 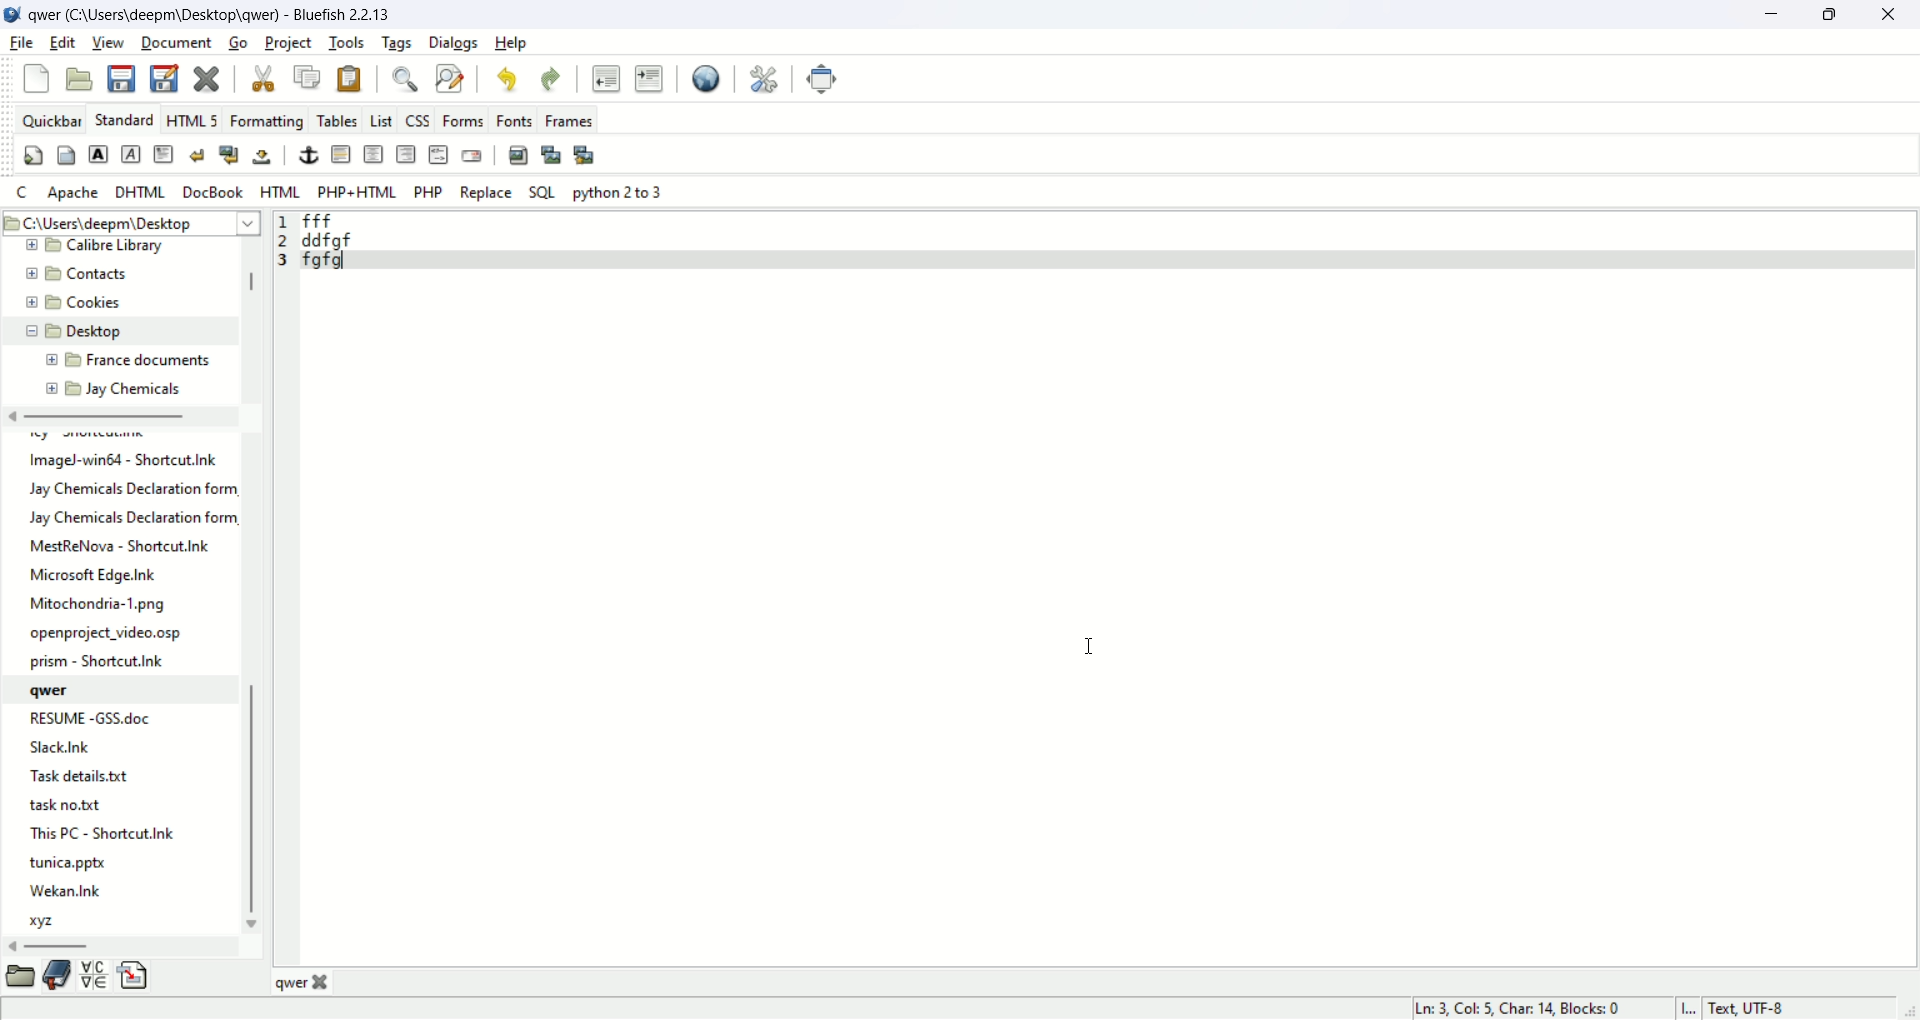 What do you see at coordinates (1755, 1009) in the screenshot?
I see `text, UTF-8` at bounding box center [1755, 1009].